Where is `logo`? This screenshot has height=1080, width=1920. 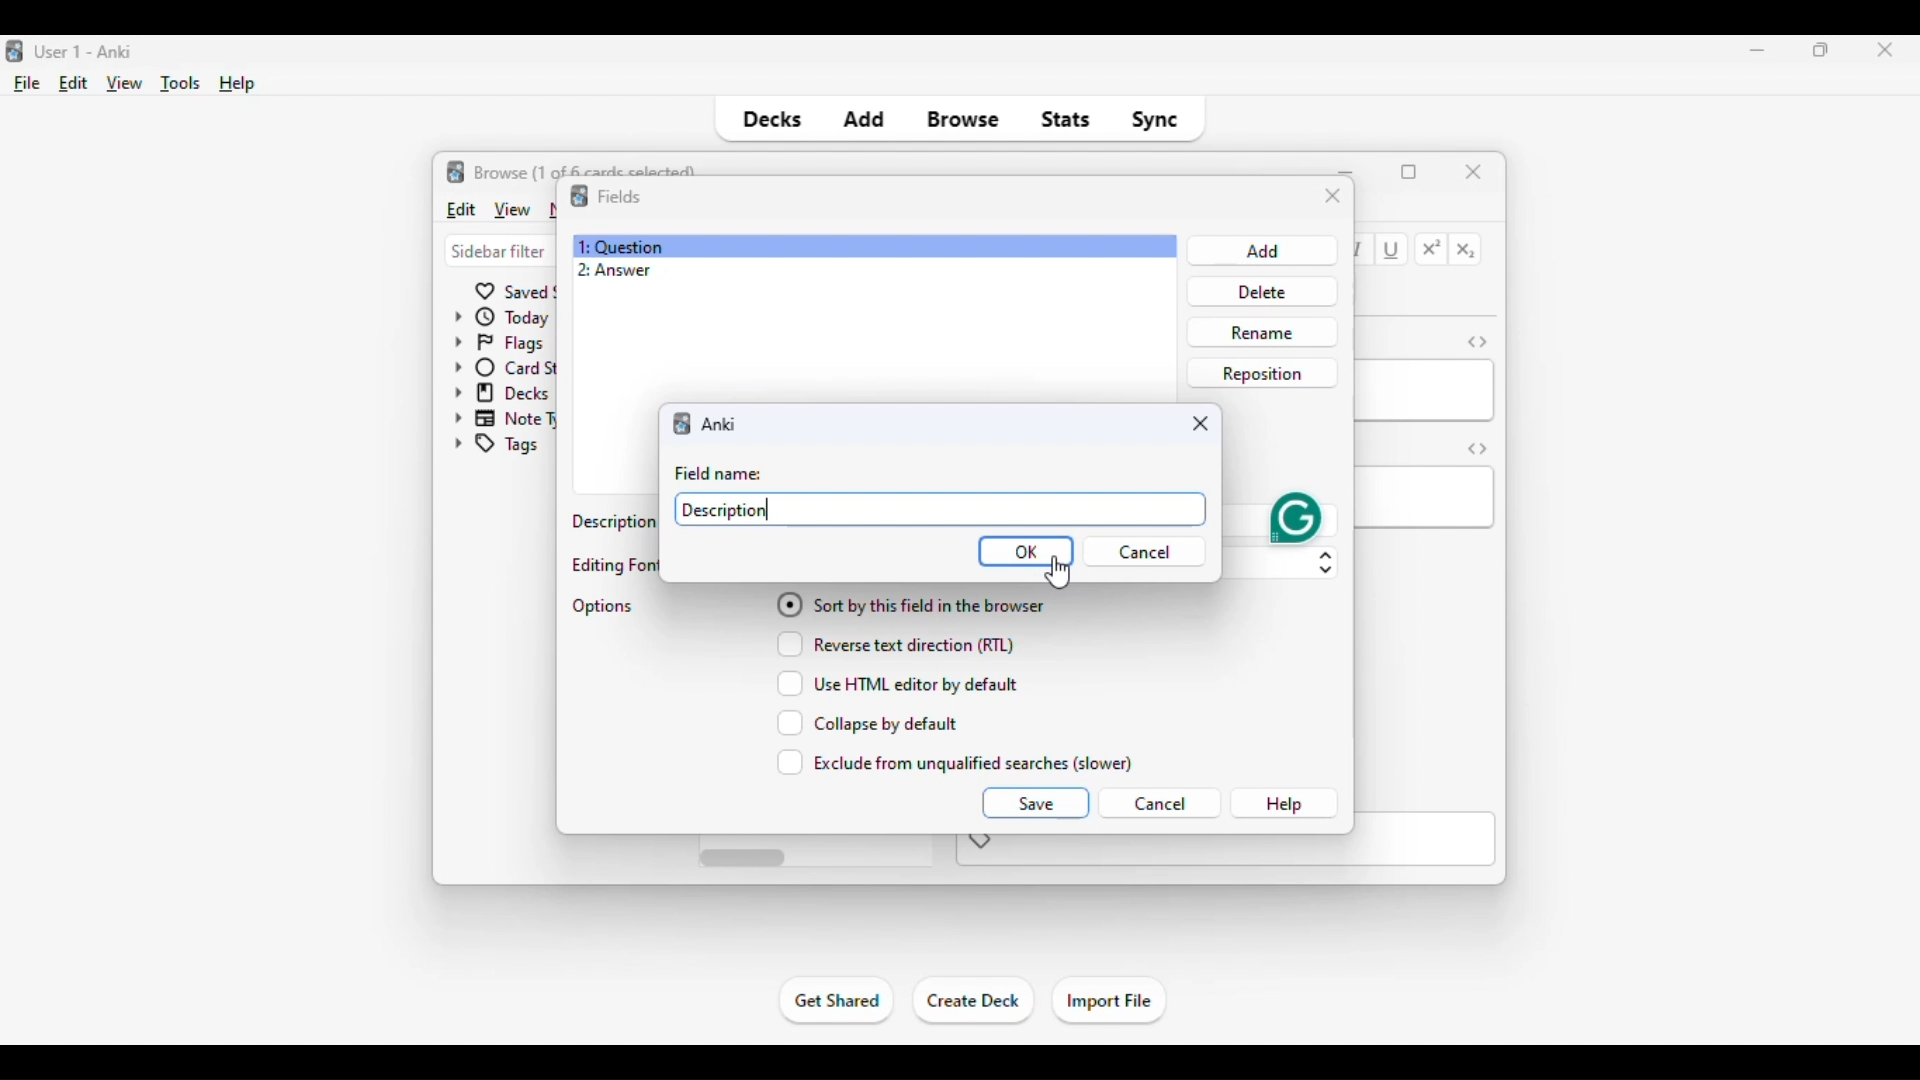 logo is located at coordinates (578, 196).